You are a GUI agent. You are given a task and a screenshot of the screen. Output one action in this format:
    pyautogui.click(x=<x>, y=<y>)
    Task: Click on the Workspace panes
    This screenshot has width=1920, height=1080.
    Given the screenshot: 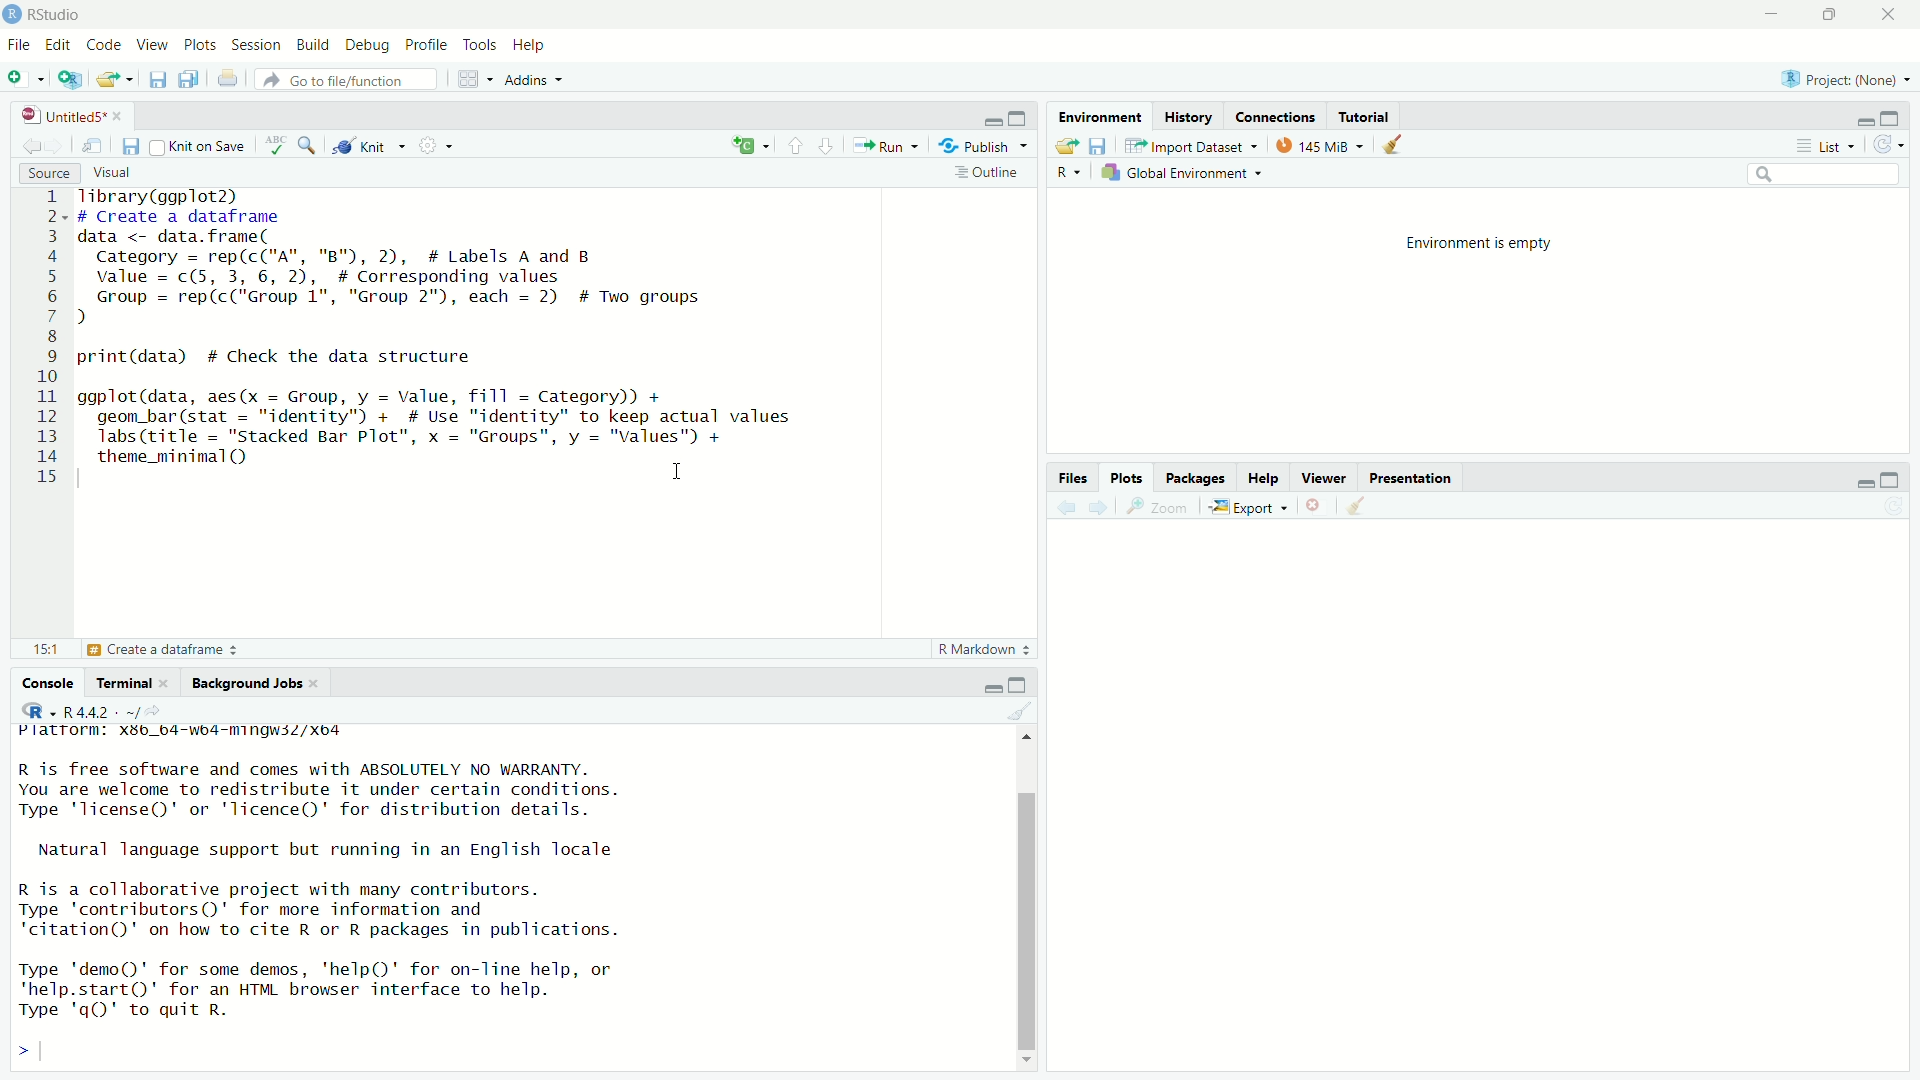 What is the action you would take?
    pyautogui.click(x=471, y=79)
    